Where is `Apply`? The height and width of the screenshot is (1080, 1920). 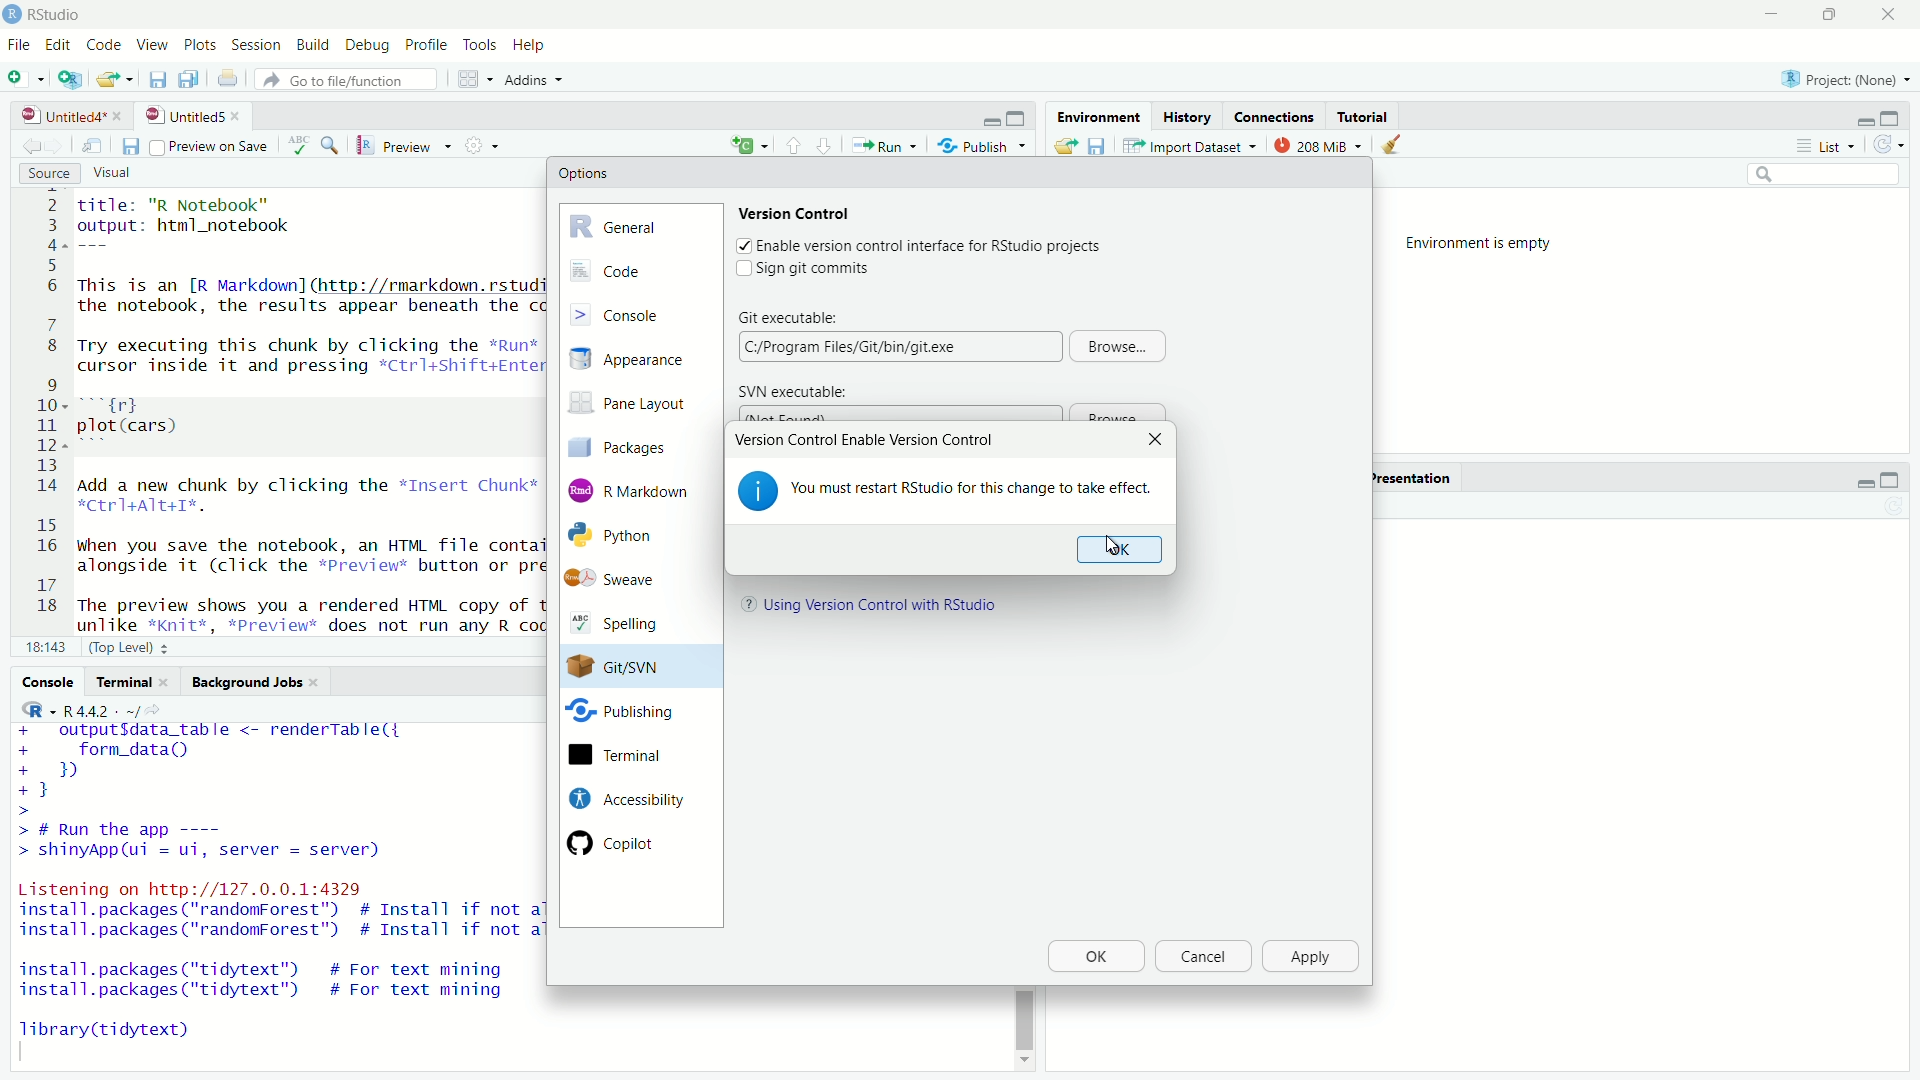
Apply is located at coordinates (1312, 957).